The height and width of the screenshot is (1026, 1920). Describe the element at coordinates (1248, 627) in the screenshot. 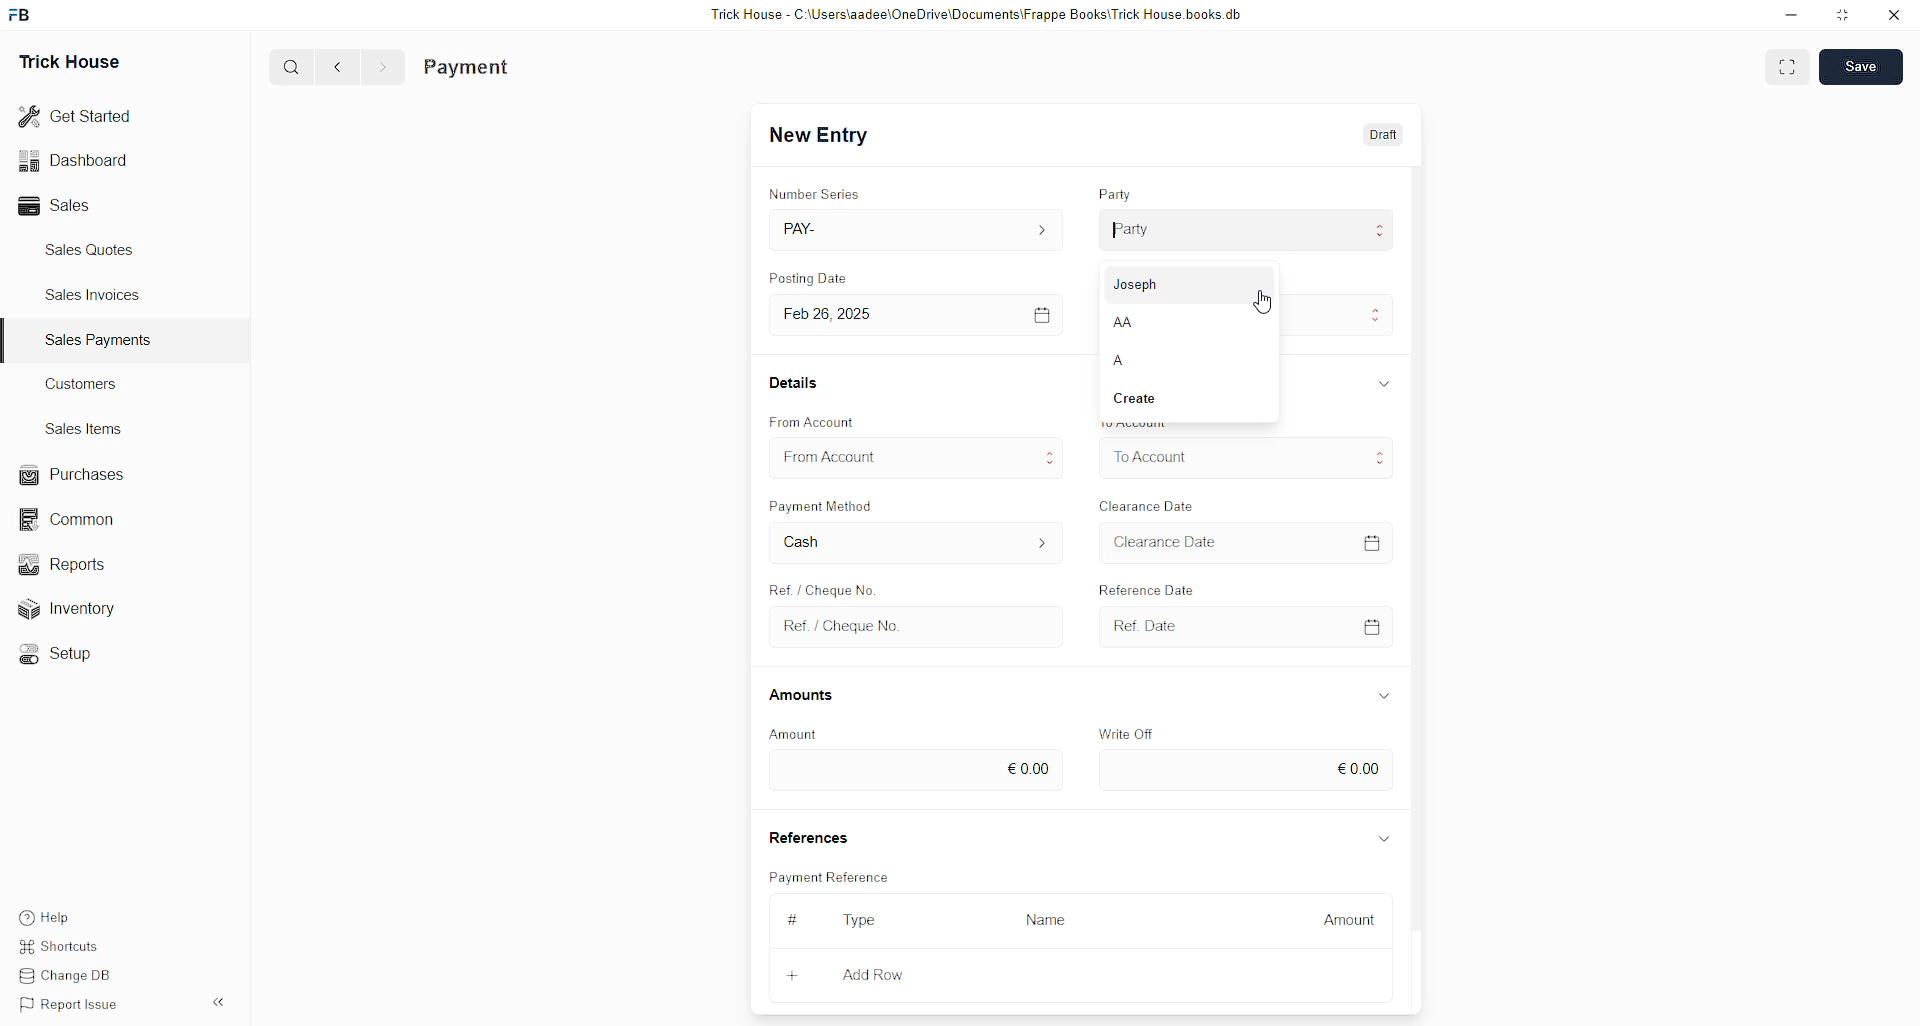

I see `Ref. Date` at that location.